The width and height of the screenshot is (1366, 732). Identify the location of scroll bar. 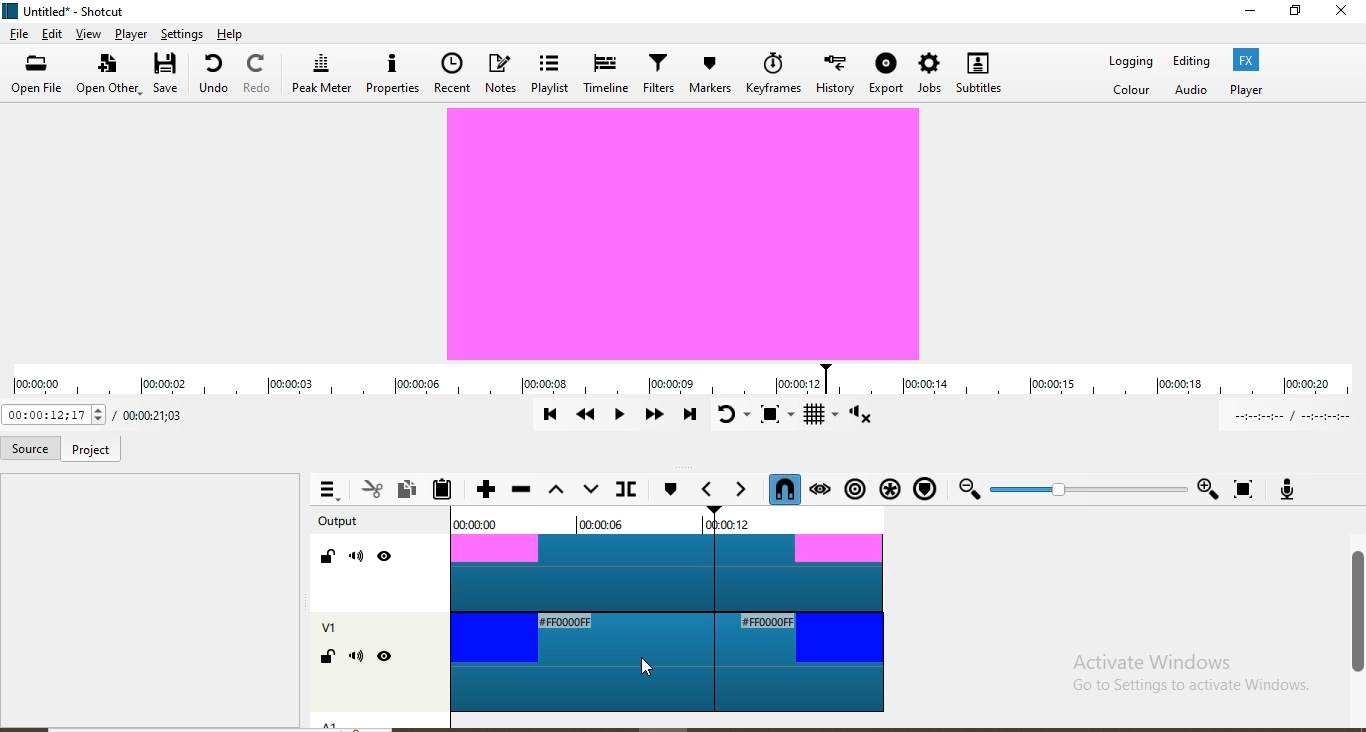
(1353, 610).